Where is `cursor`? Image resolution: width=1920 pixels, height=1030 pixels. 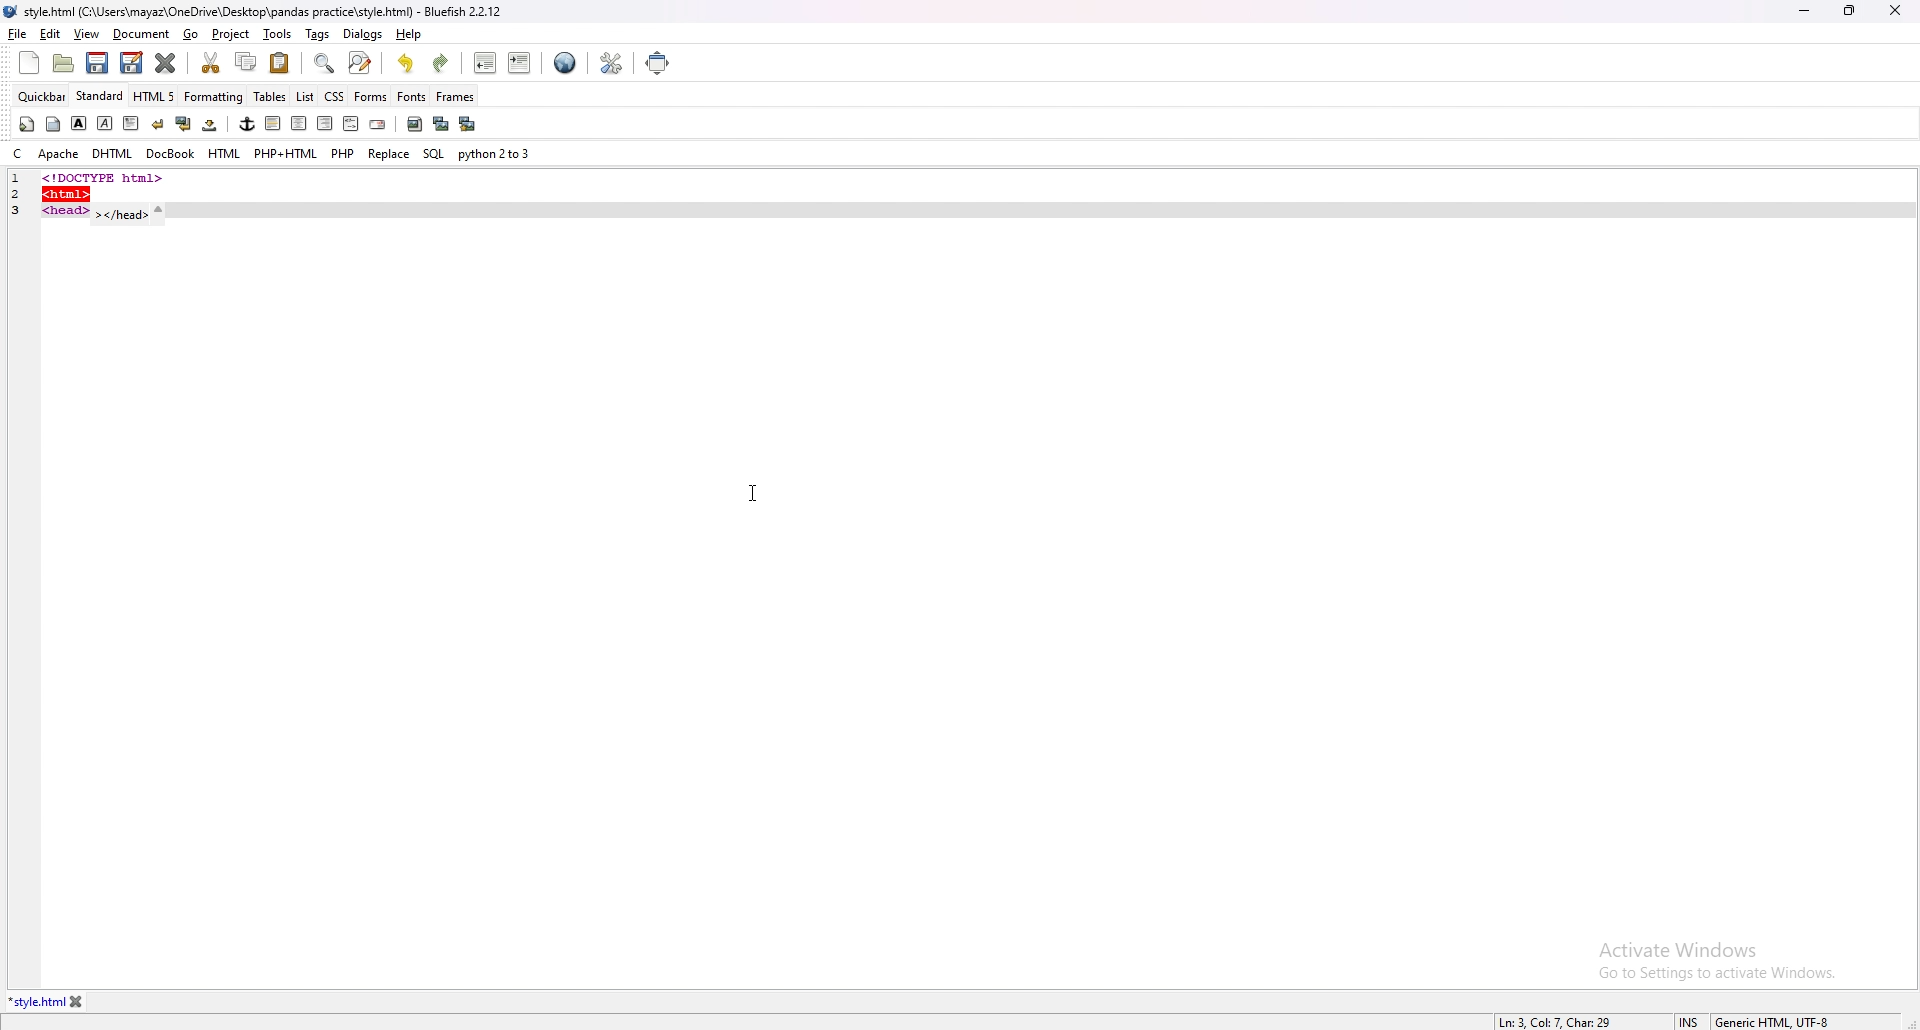
cursor is located at coordinates (753, 492).